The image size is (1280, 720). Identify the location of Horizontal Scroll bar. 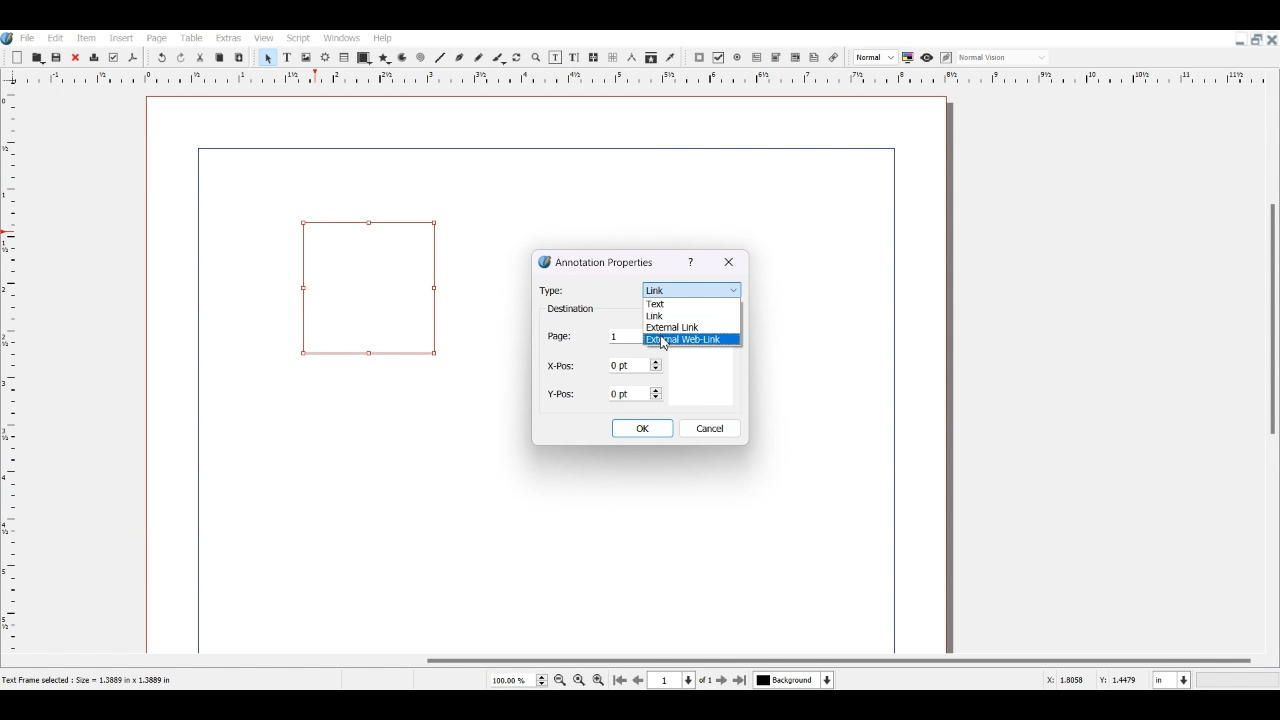
(640, 661).